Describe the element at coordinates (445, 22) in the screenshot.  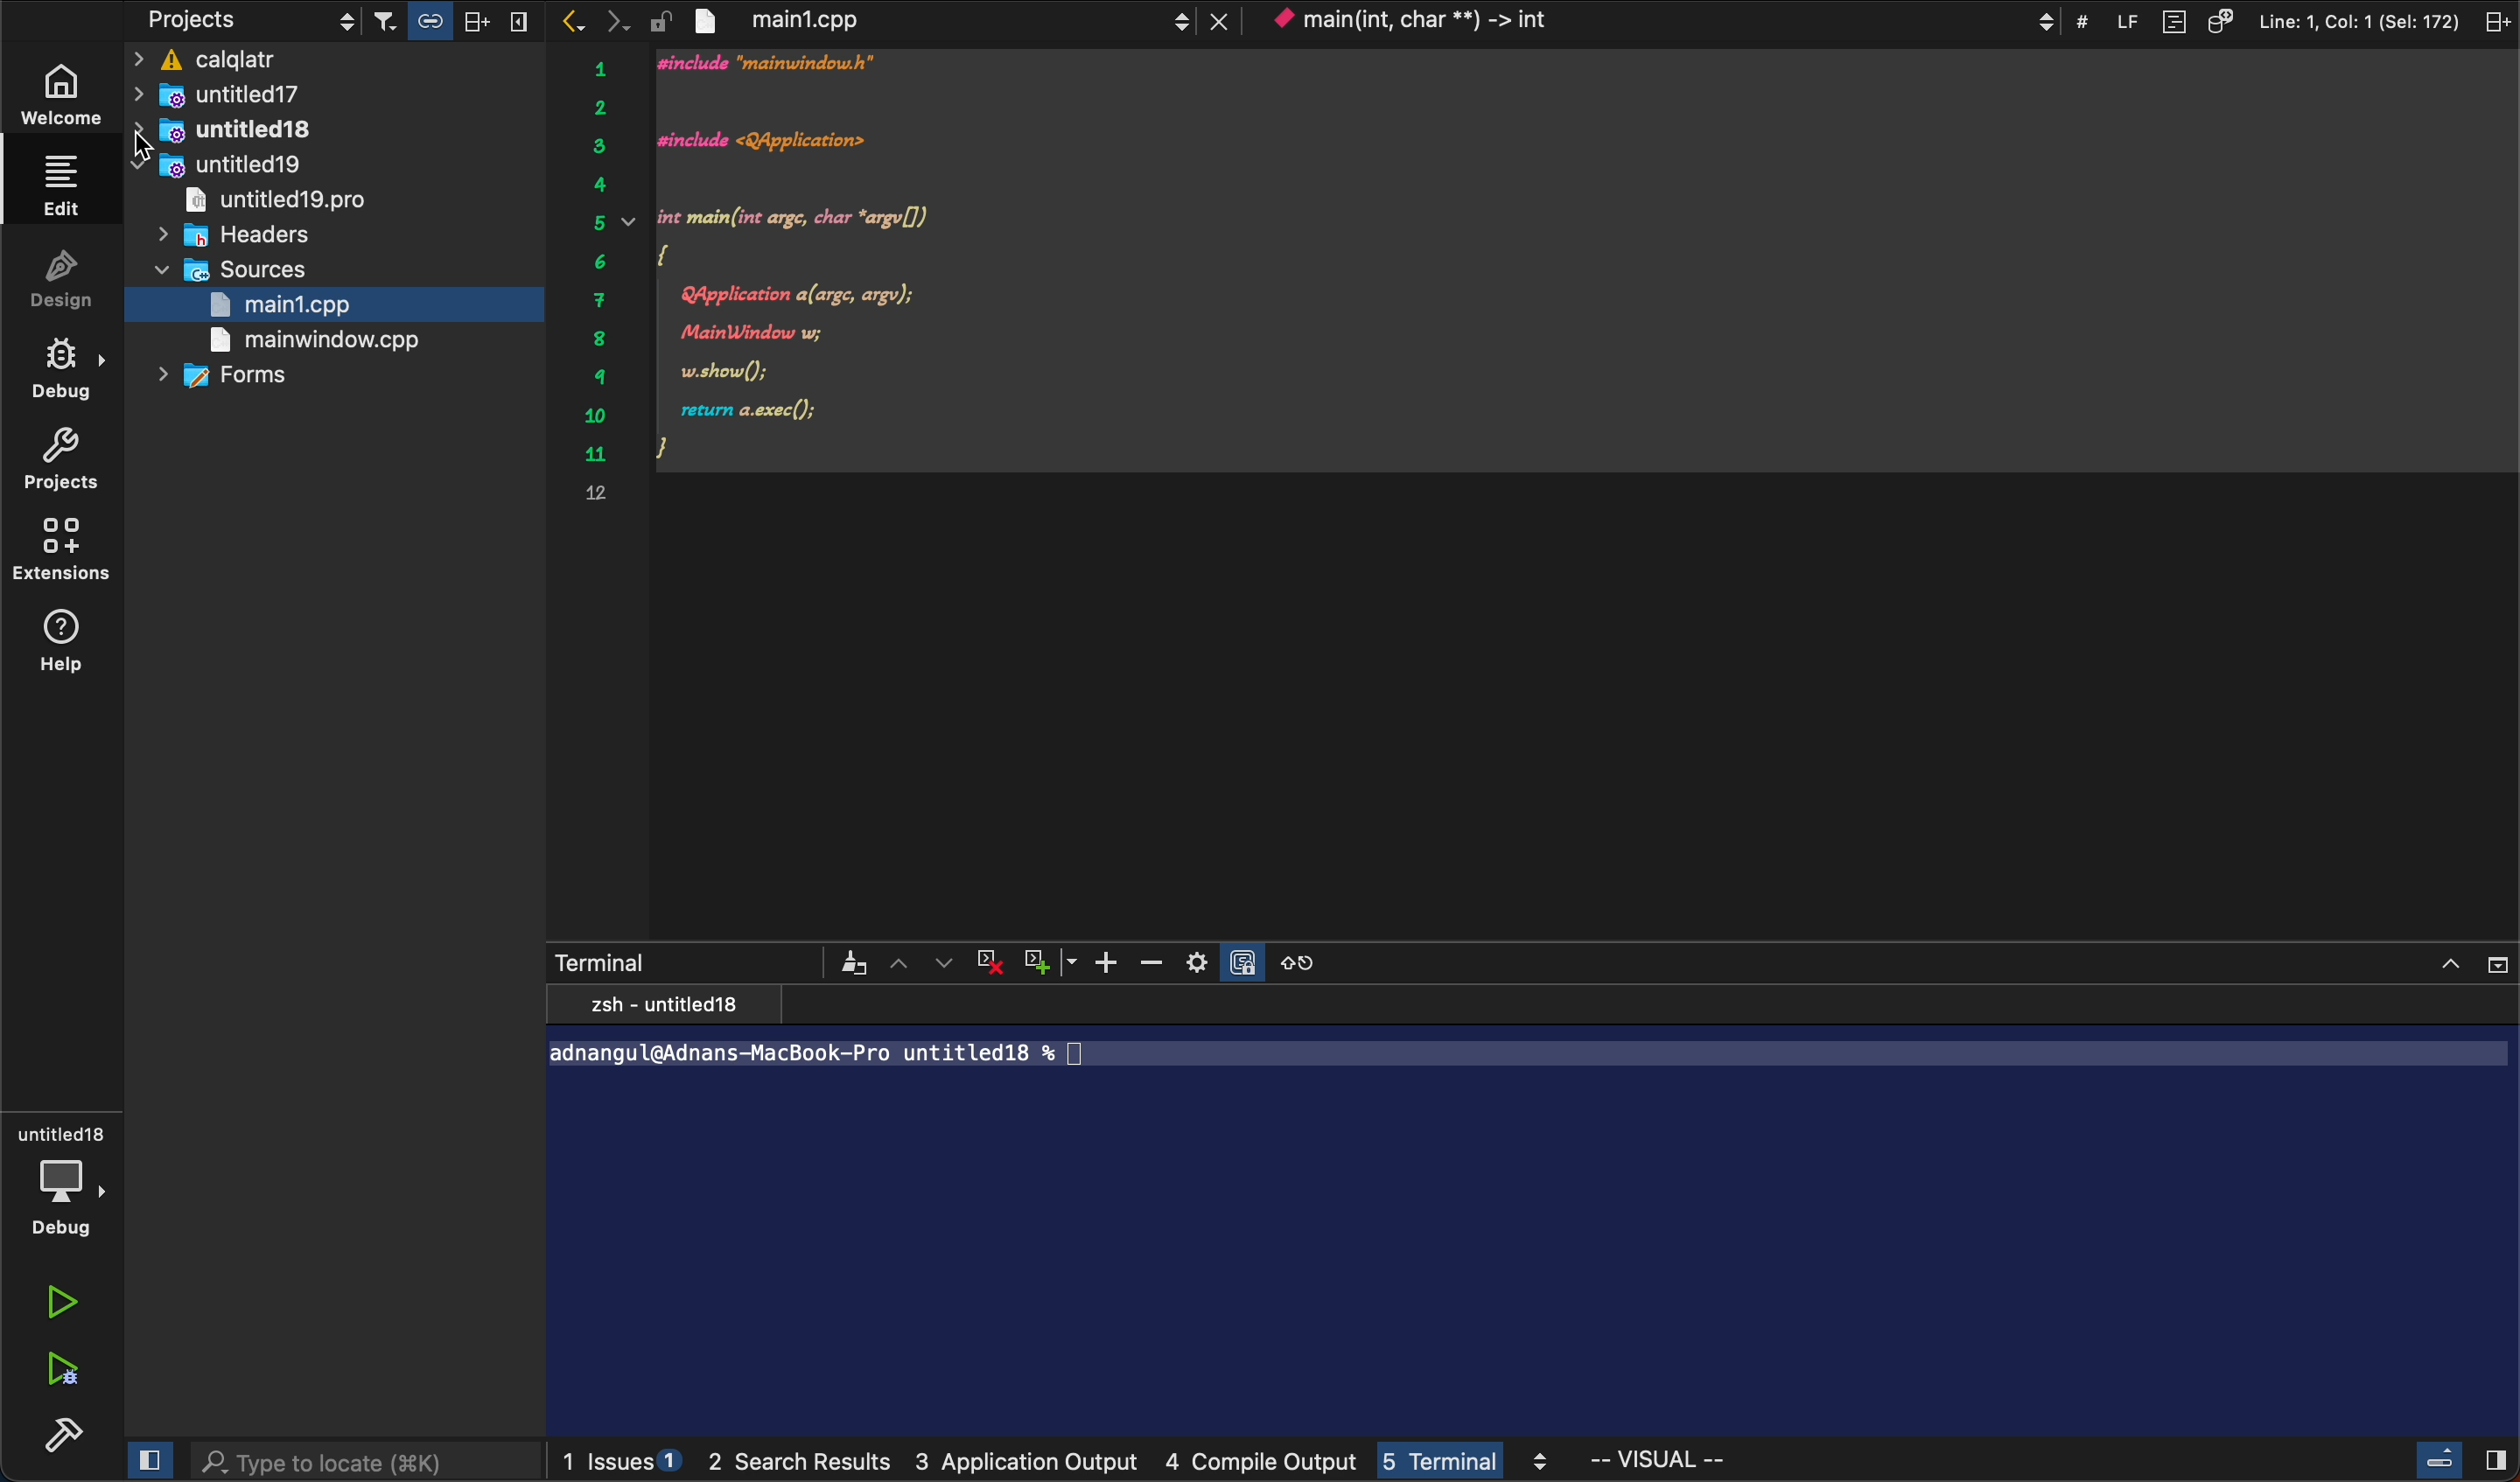
I see `filter` at that location.